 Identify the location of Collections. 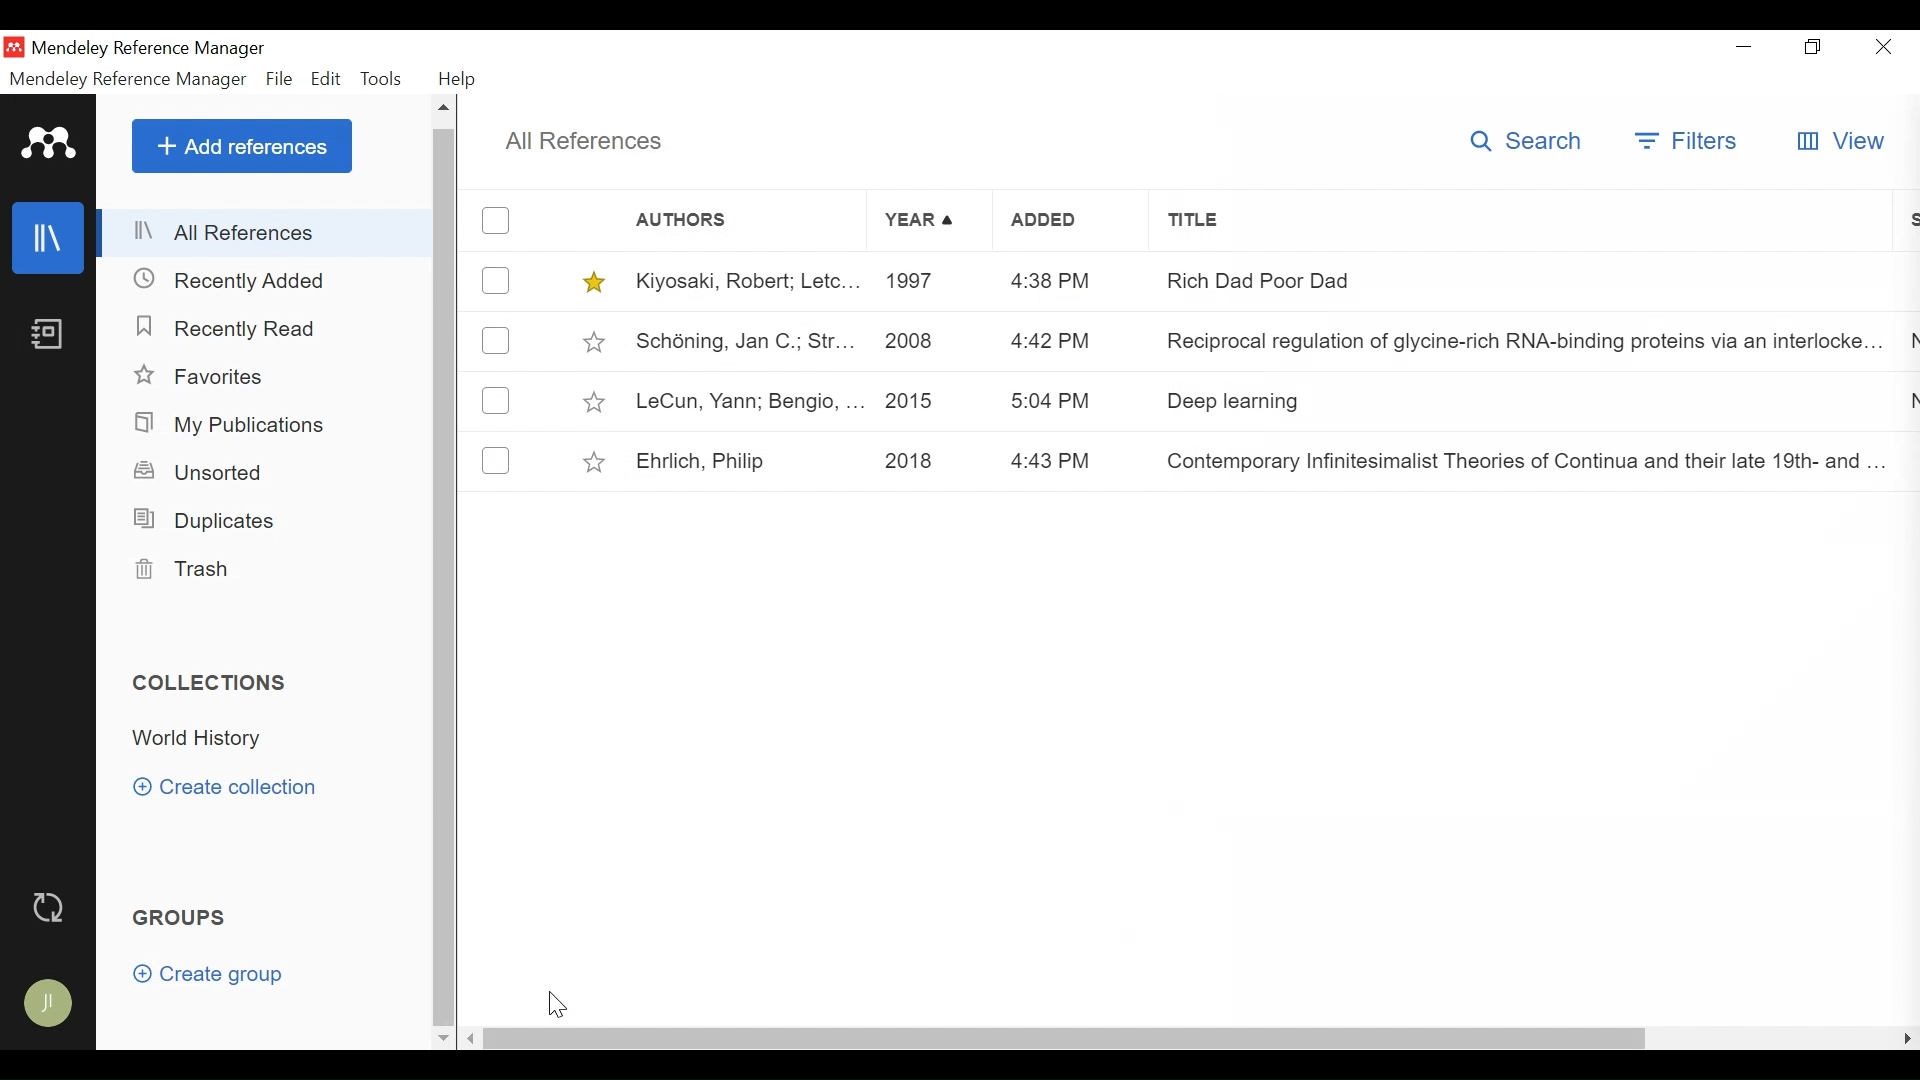
(212, 682).